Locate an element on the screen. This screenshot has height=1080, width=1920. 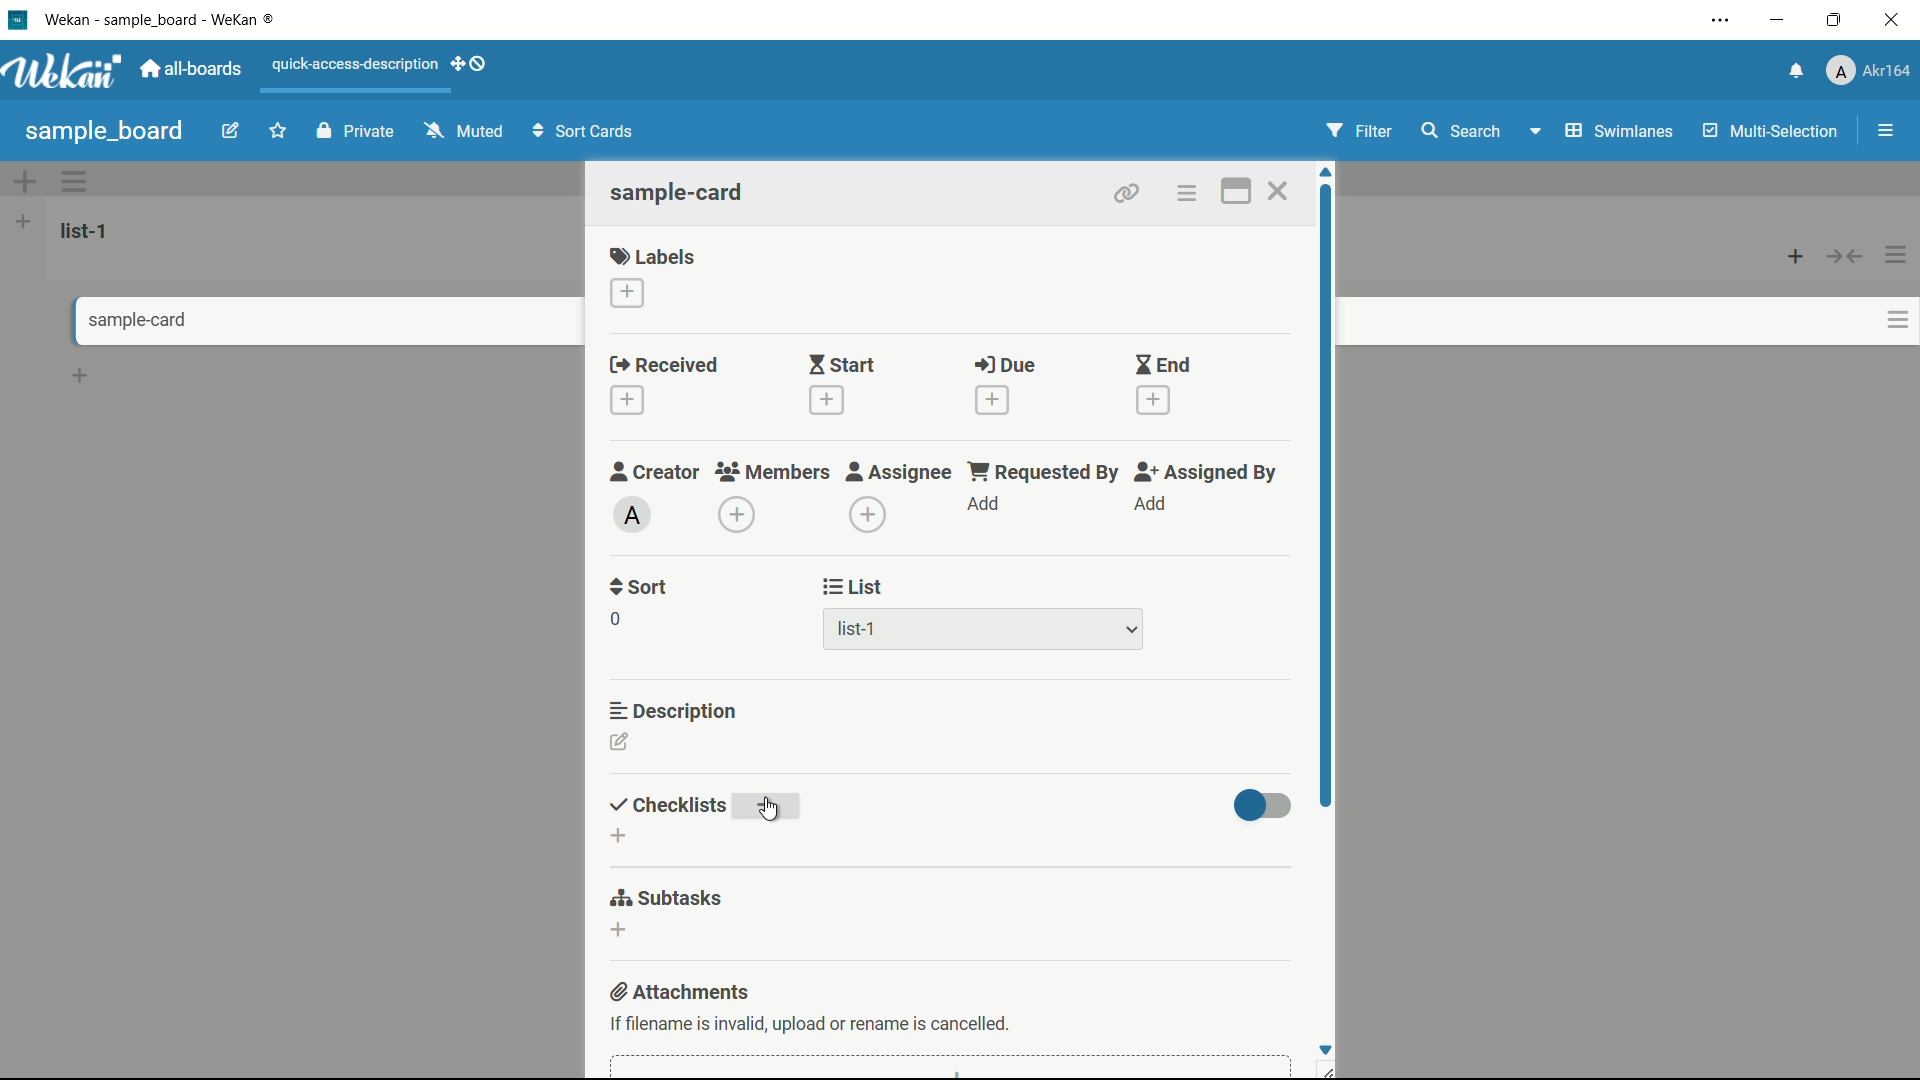
close app is located at coordinates (1896, 20).